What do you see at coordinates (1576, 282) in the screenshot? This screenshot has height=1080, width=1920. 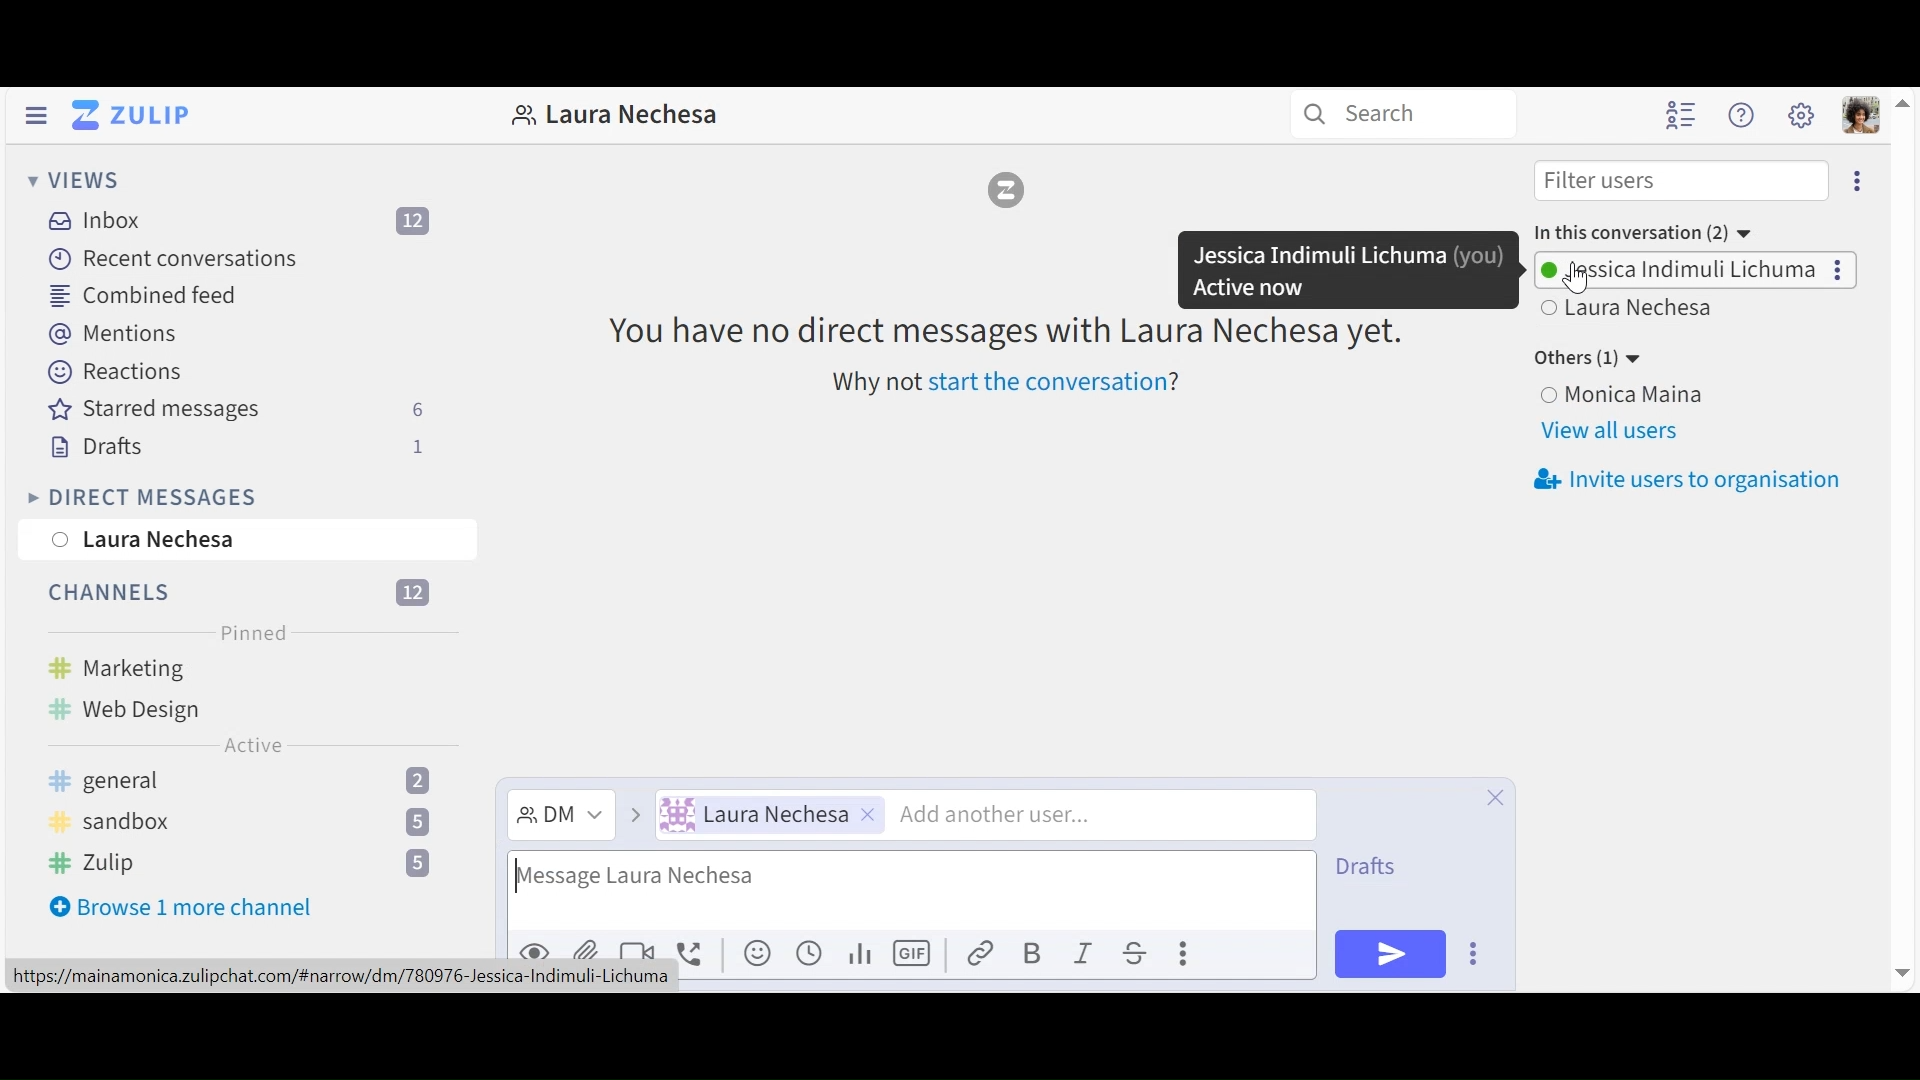 I see `cursor` at bounding box center [1576, 282].